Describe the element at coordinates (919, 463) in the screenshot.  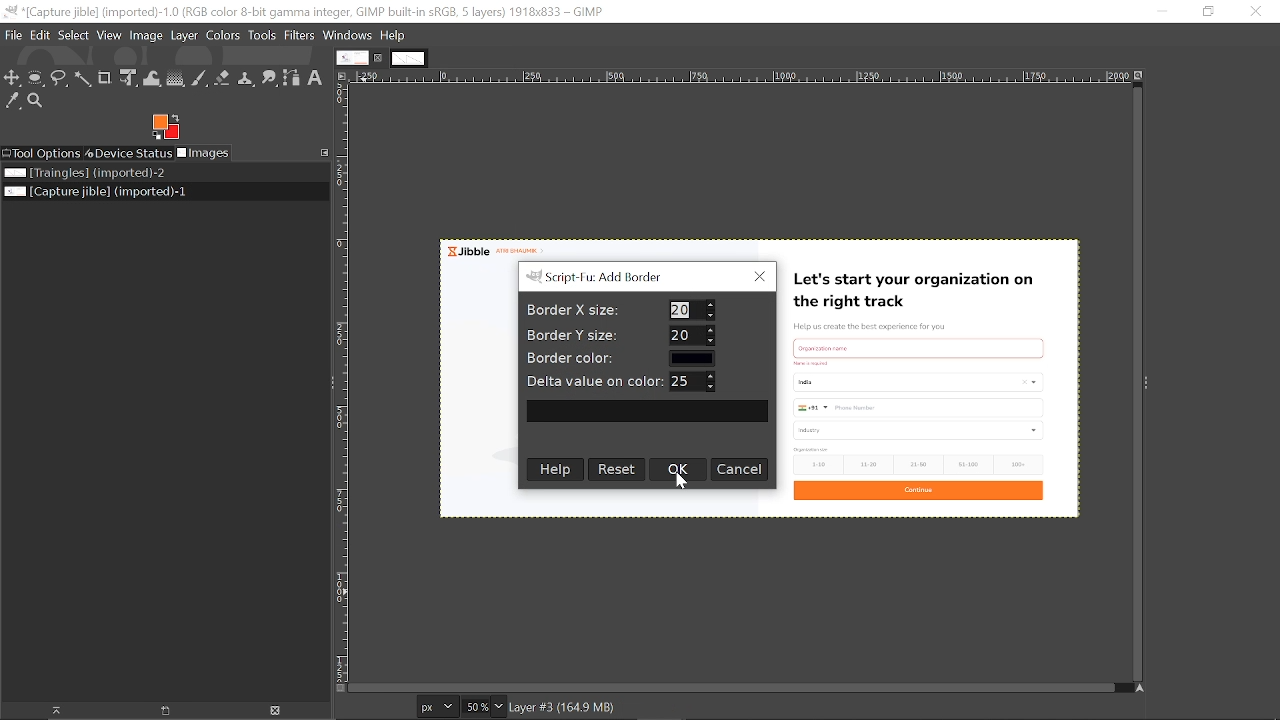
I see `21-50` at that location.